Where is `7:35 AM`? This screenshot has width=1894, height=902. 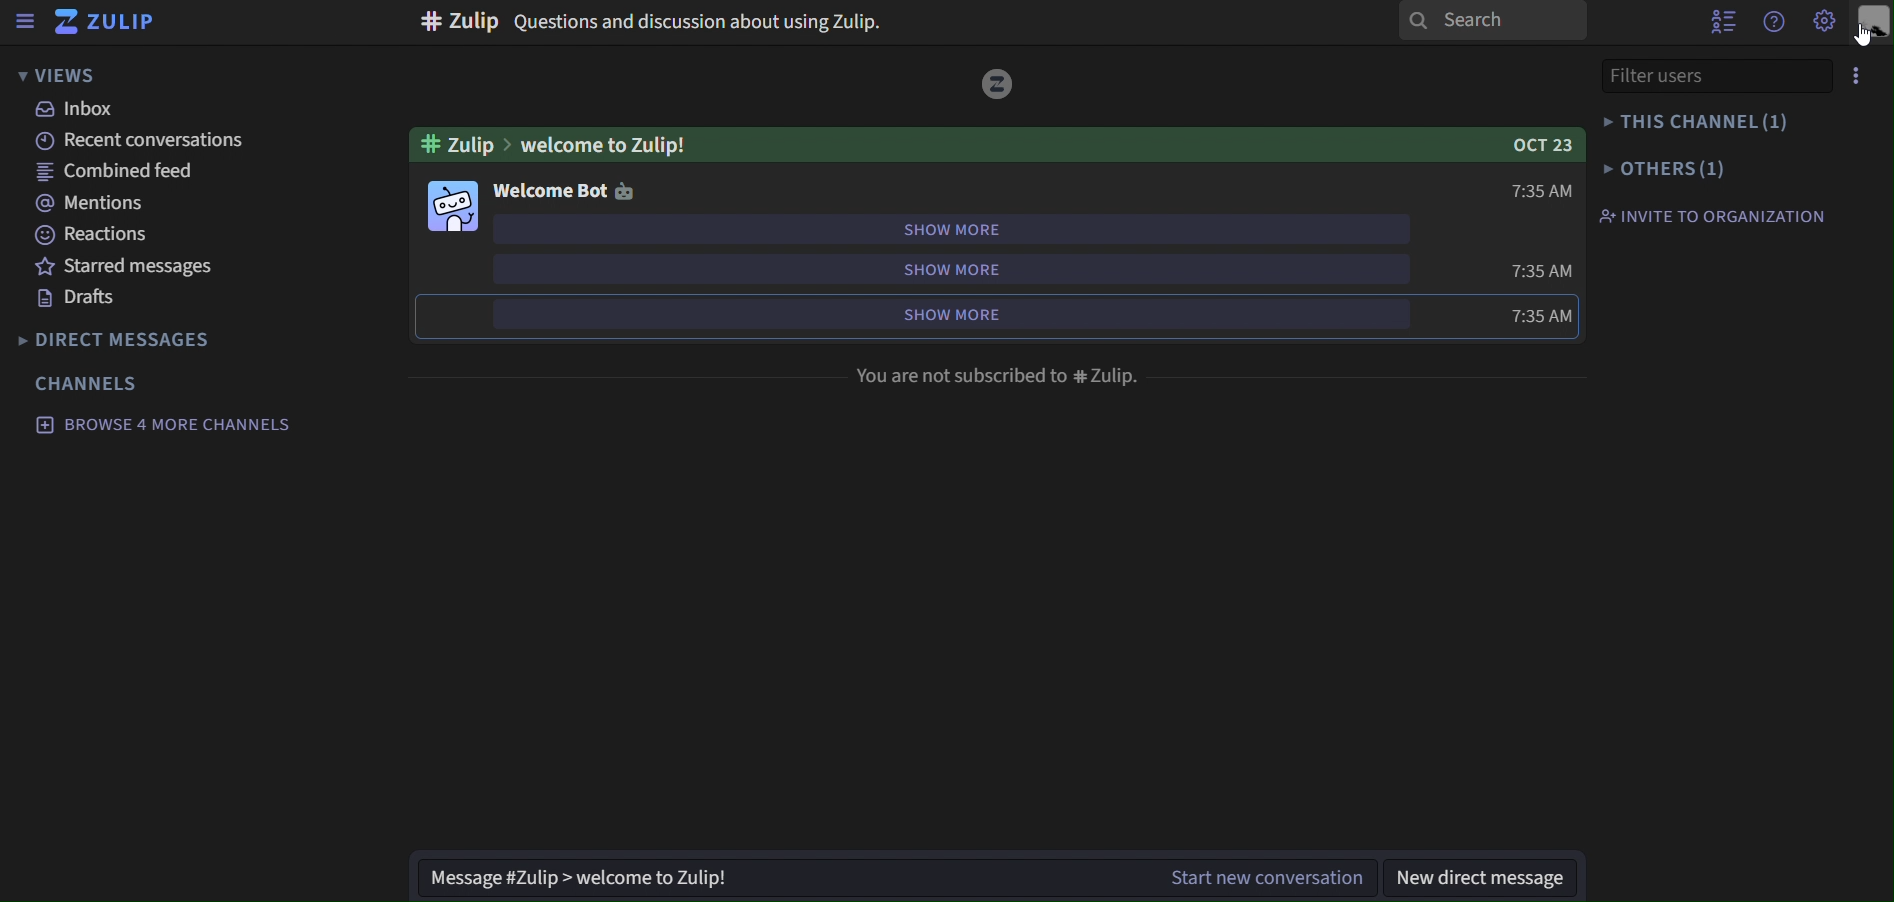
7:35 AM is located at coordinates (1534, 188).